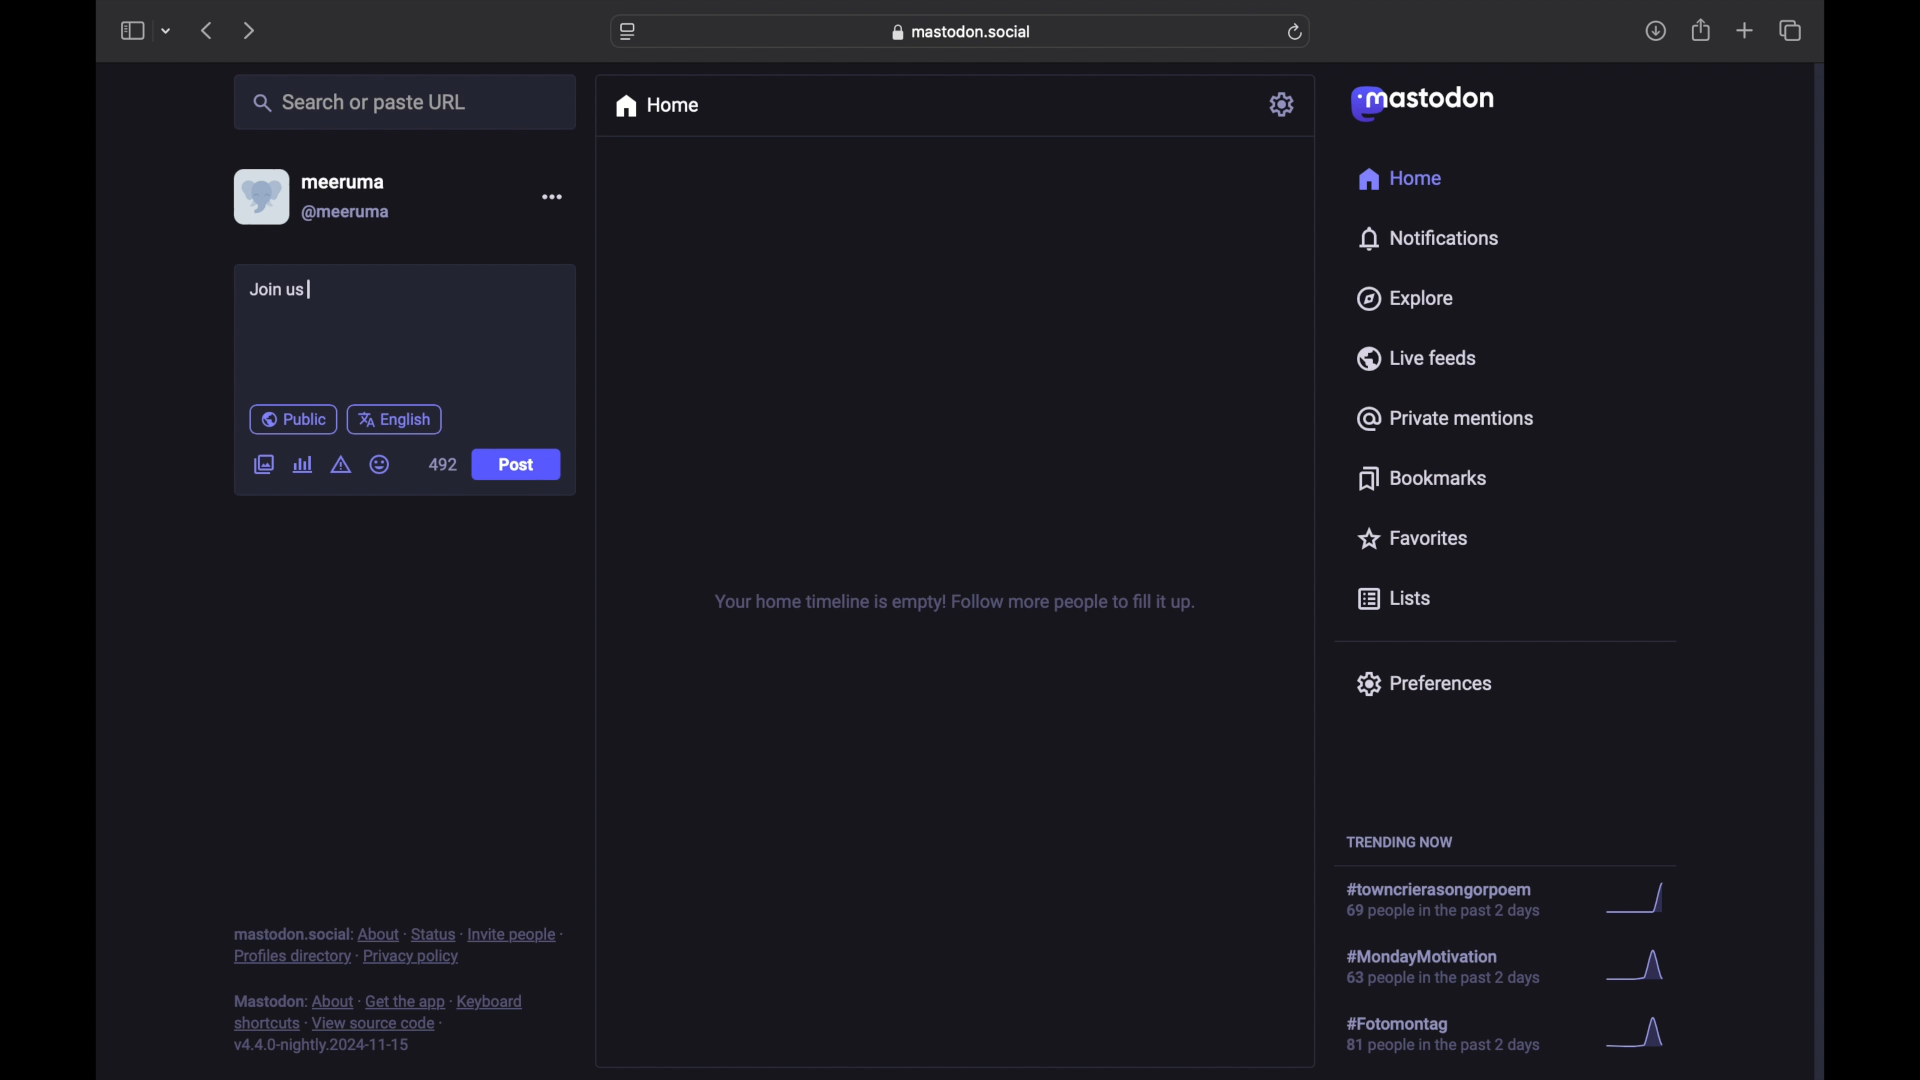  I want to click on web address, so click(966, 31).